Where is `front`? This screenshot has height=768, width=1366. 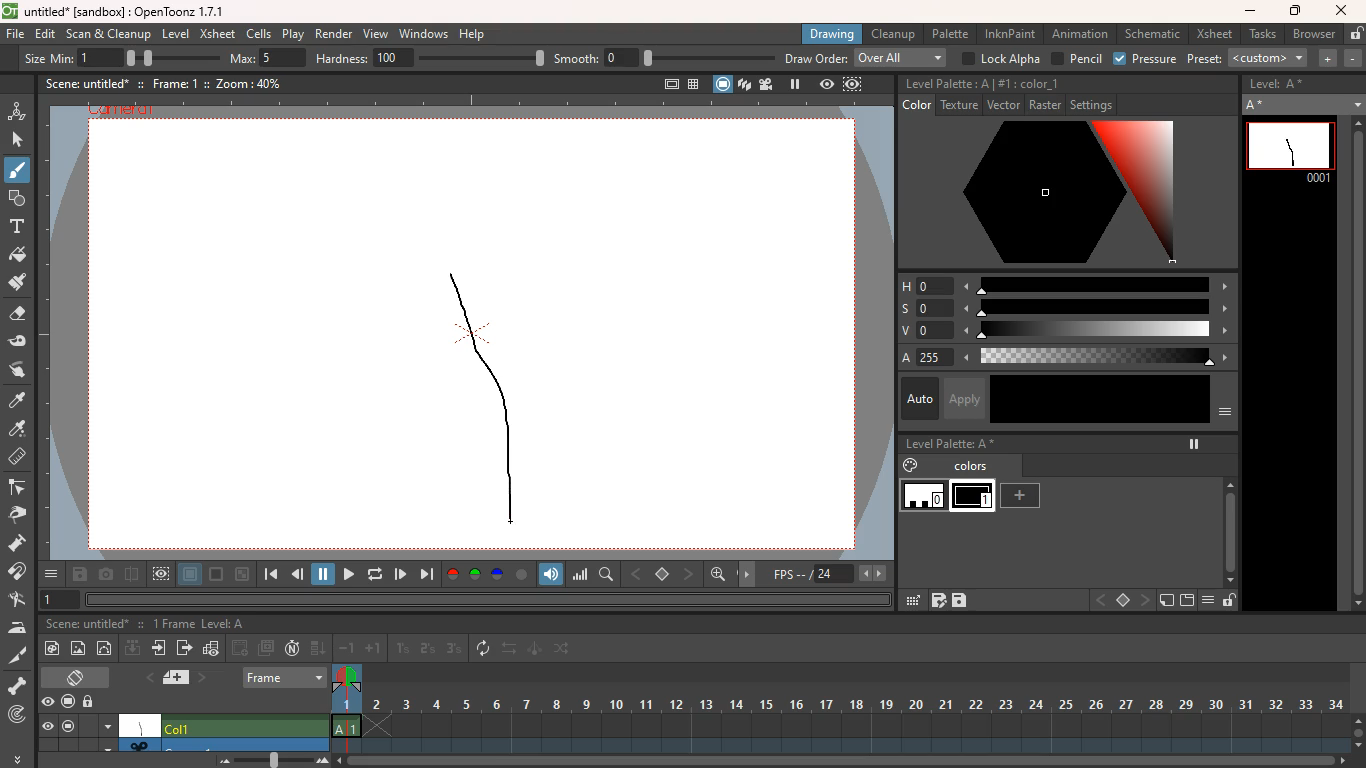 front is located at coordinates (690, 573).